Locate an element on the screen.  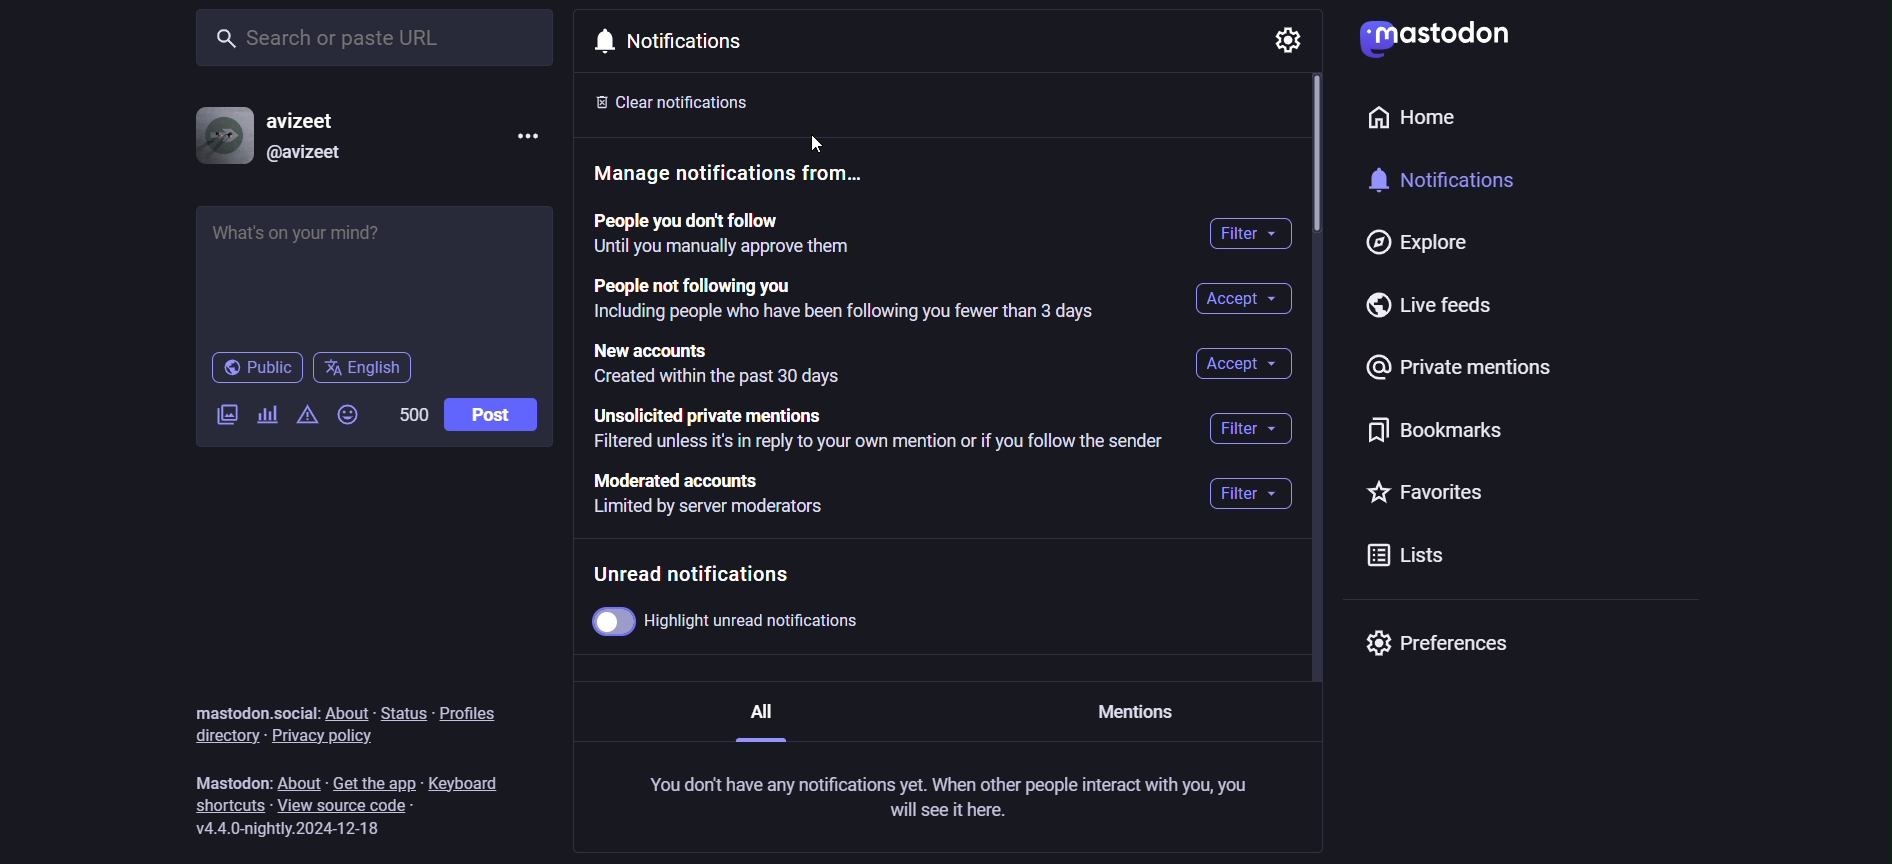
profiles is located at coordinates (479, 709).